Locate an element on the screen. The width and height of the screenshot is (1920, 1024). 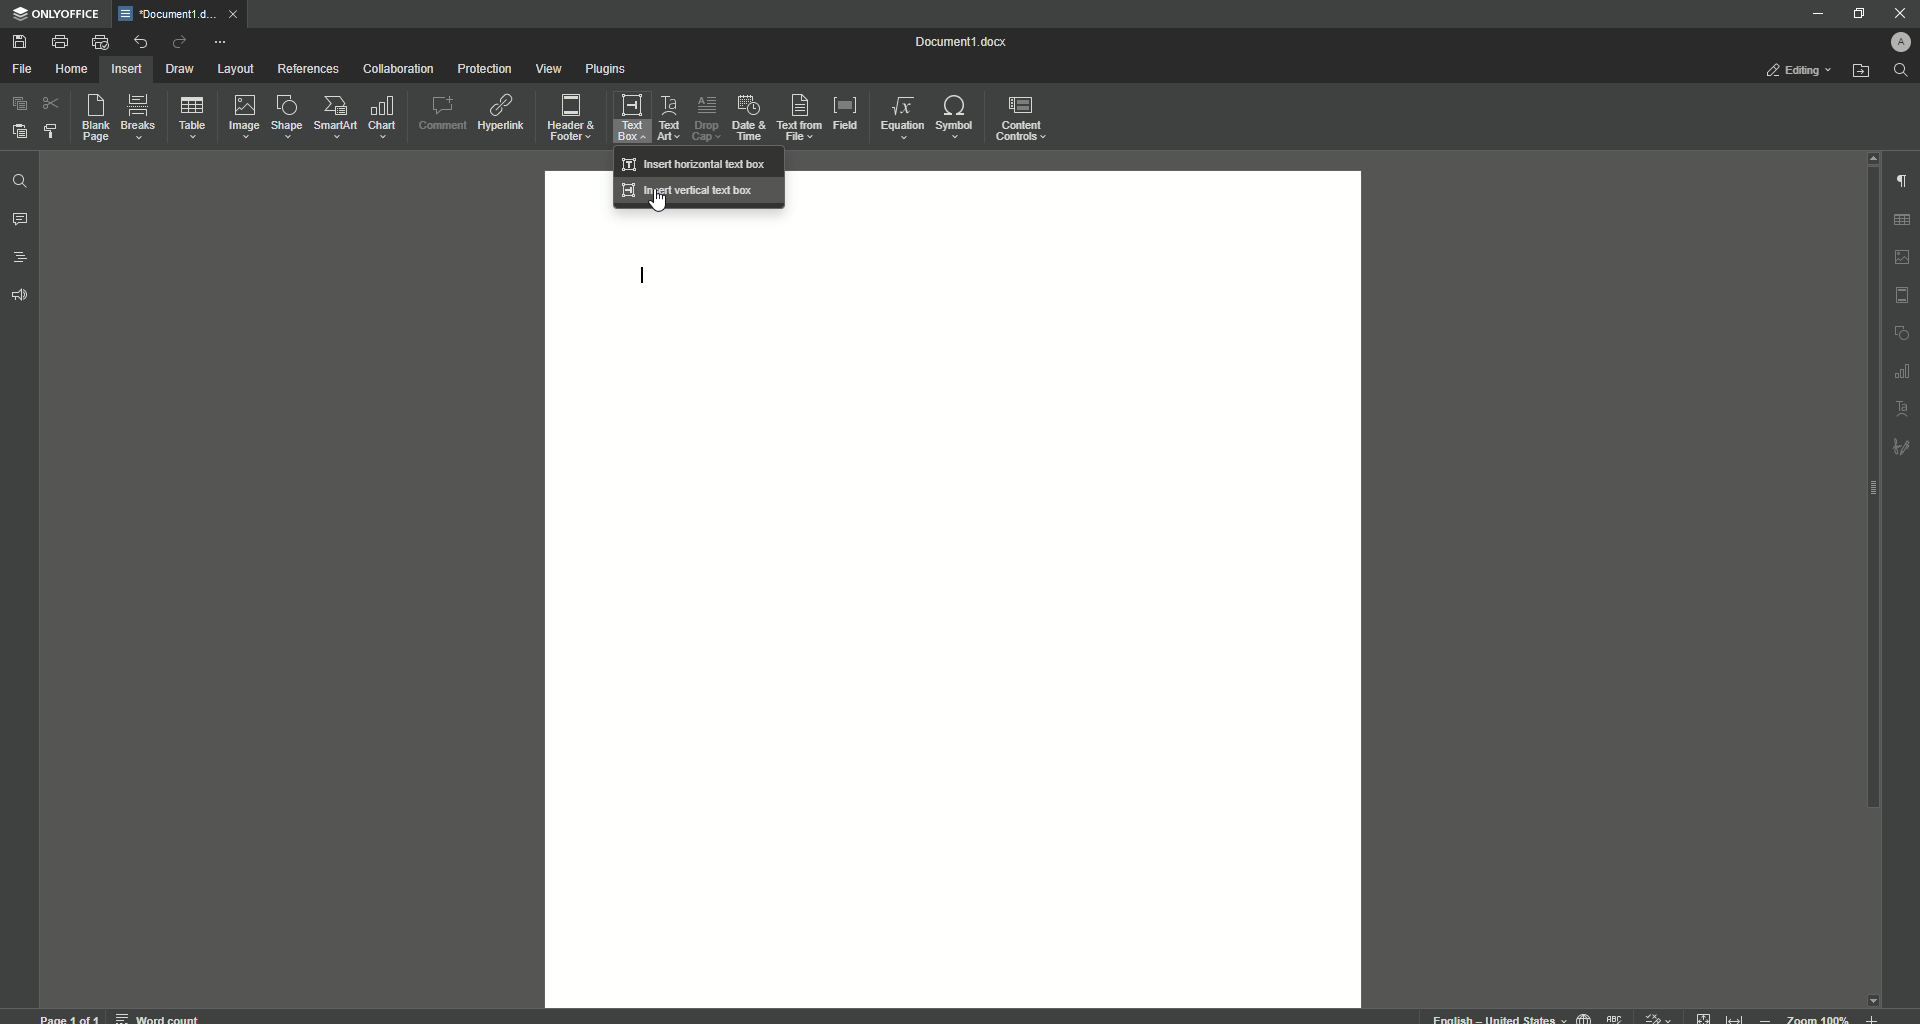
text language is located at coordinates (1490, 1017).